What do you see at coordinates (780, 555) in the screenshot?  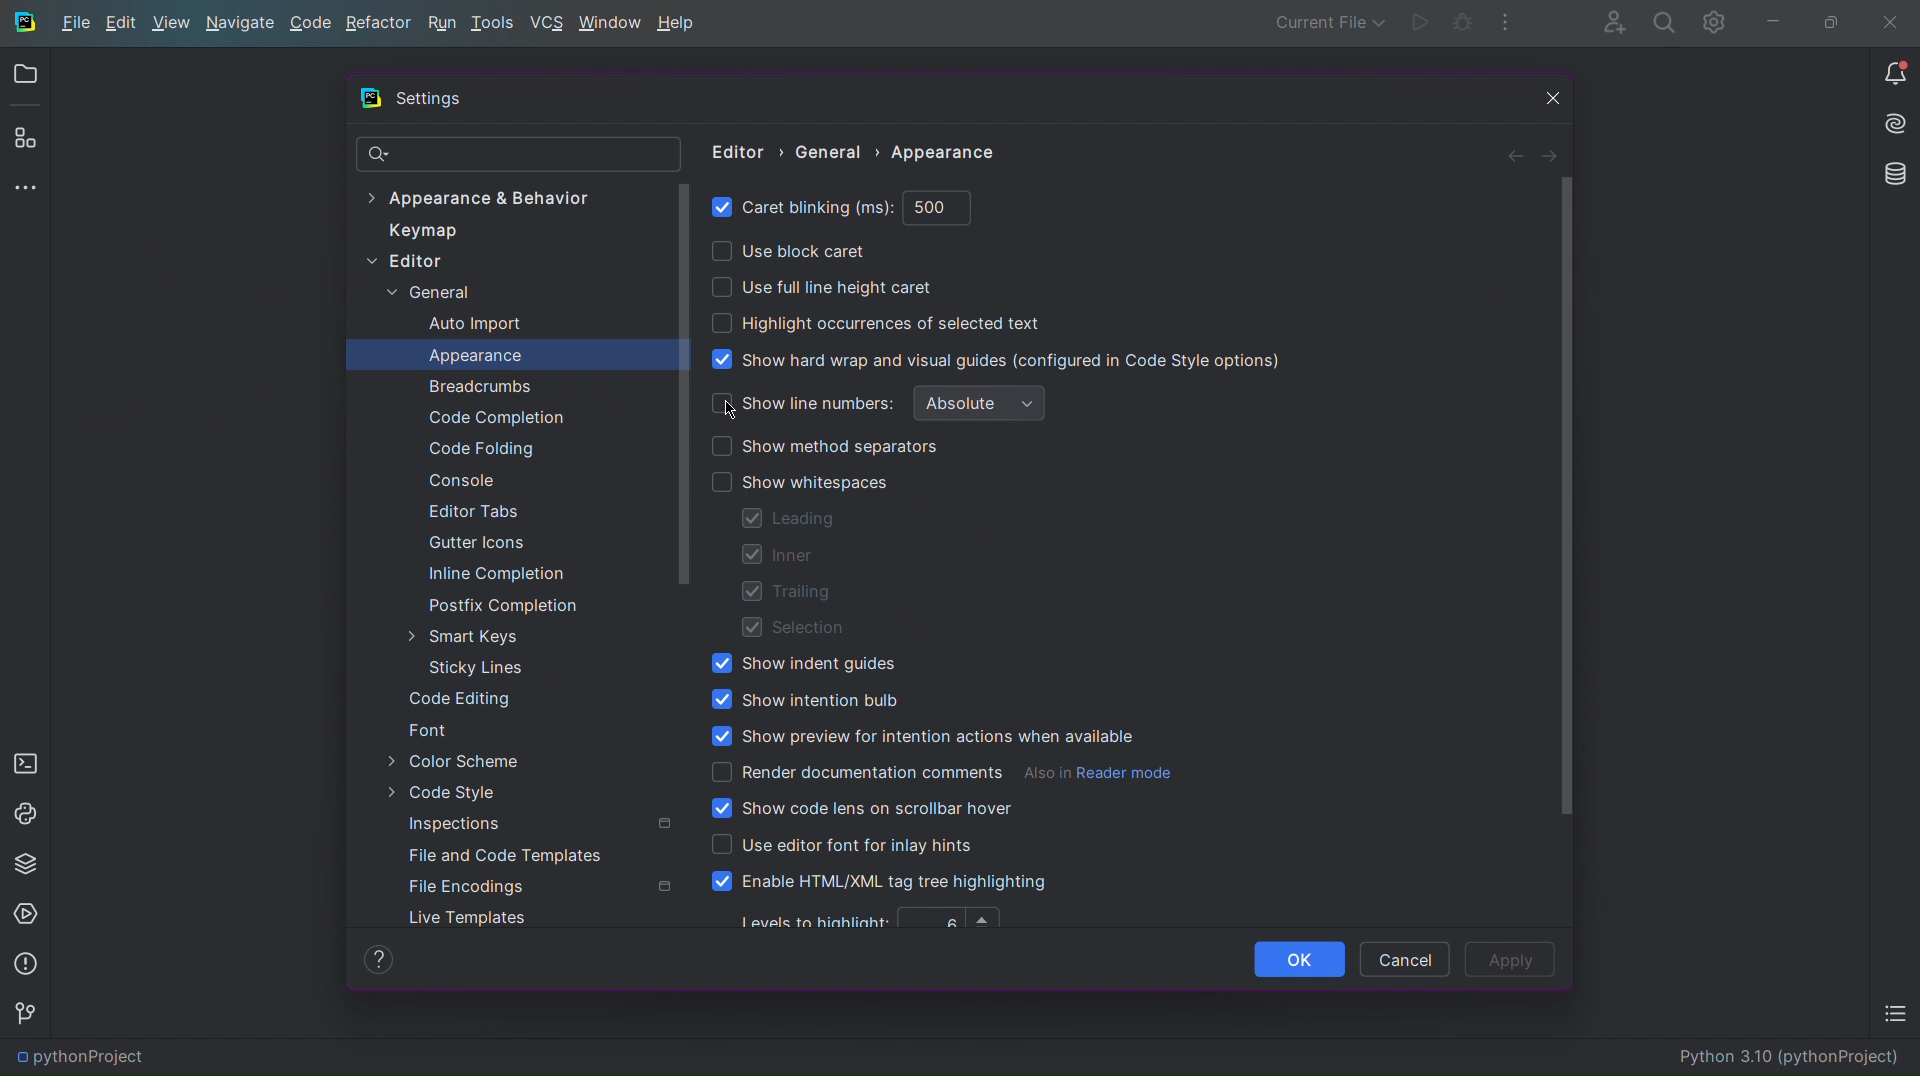 I see `Inner` at bounding box center [780, 555].